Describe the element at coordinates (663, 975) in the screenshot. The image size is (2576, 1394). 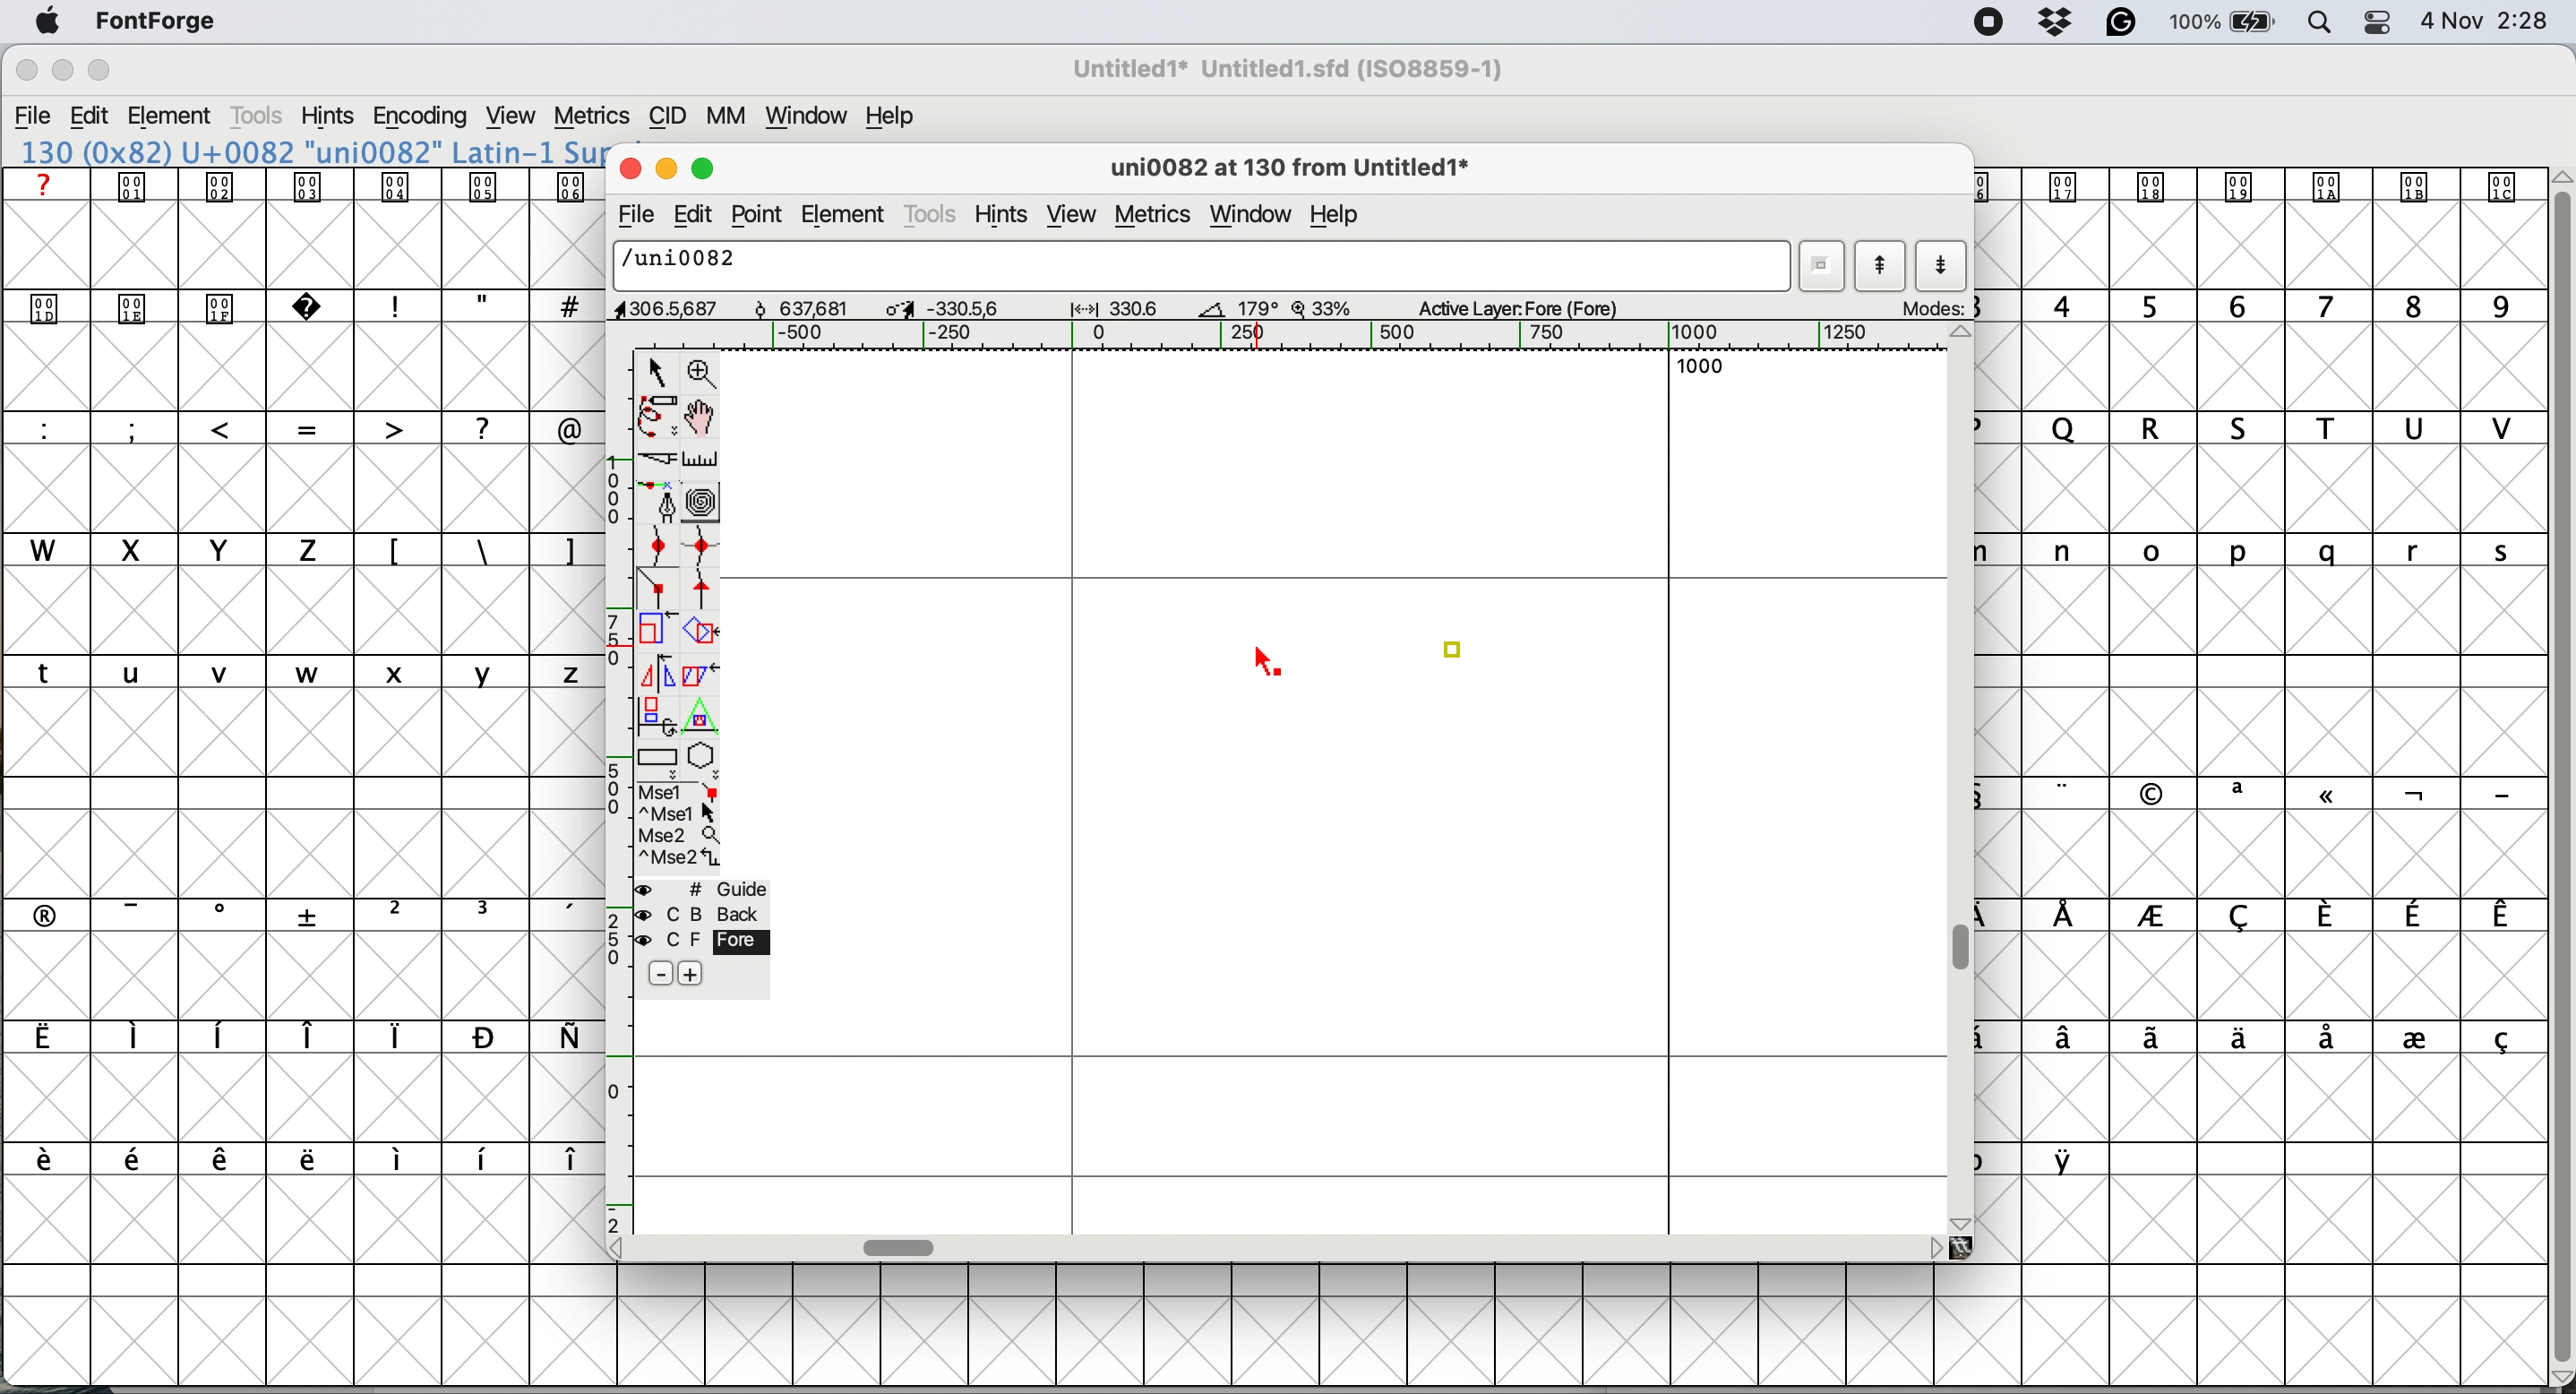
I see `remove` at that location.